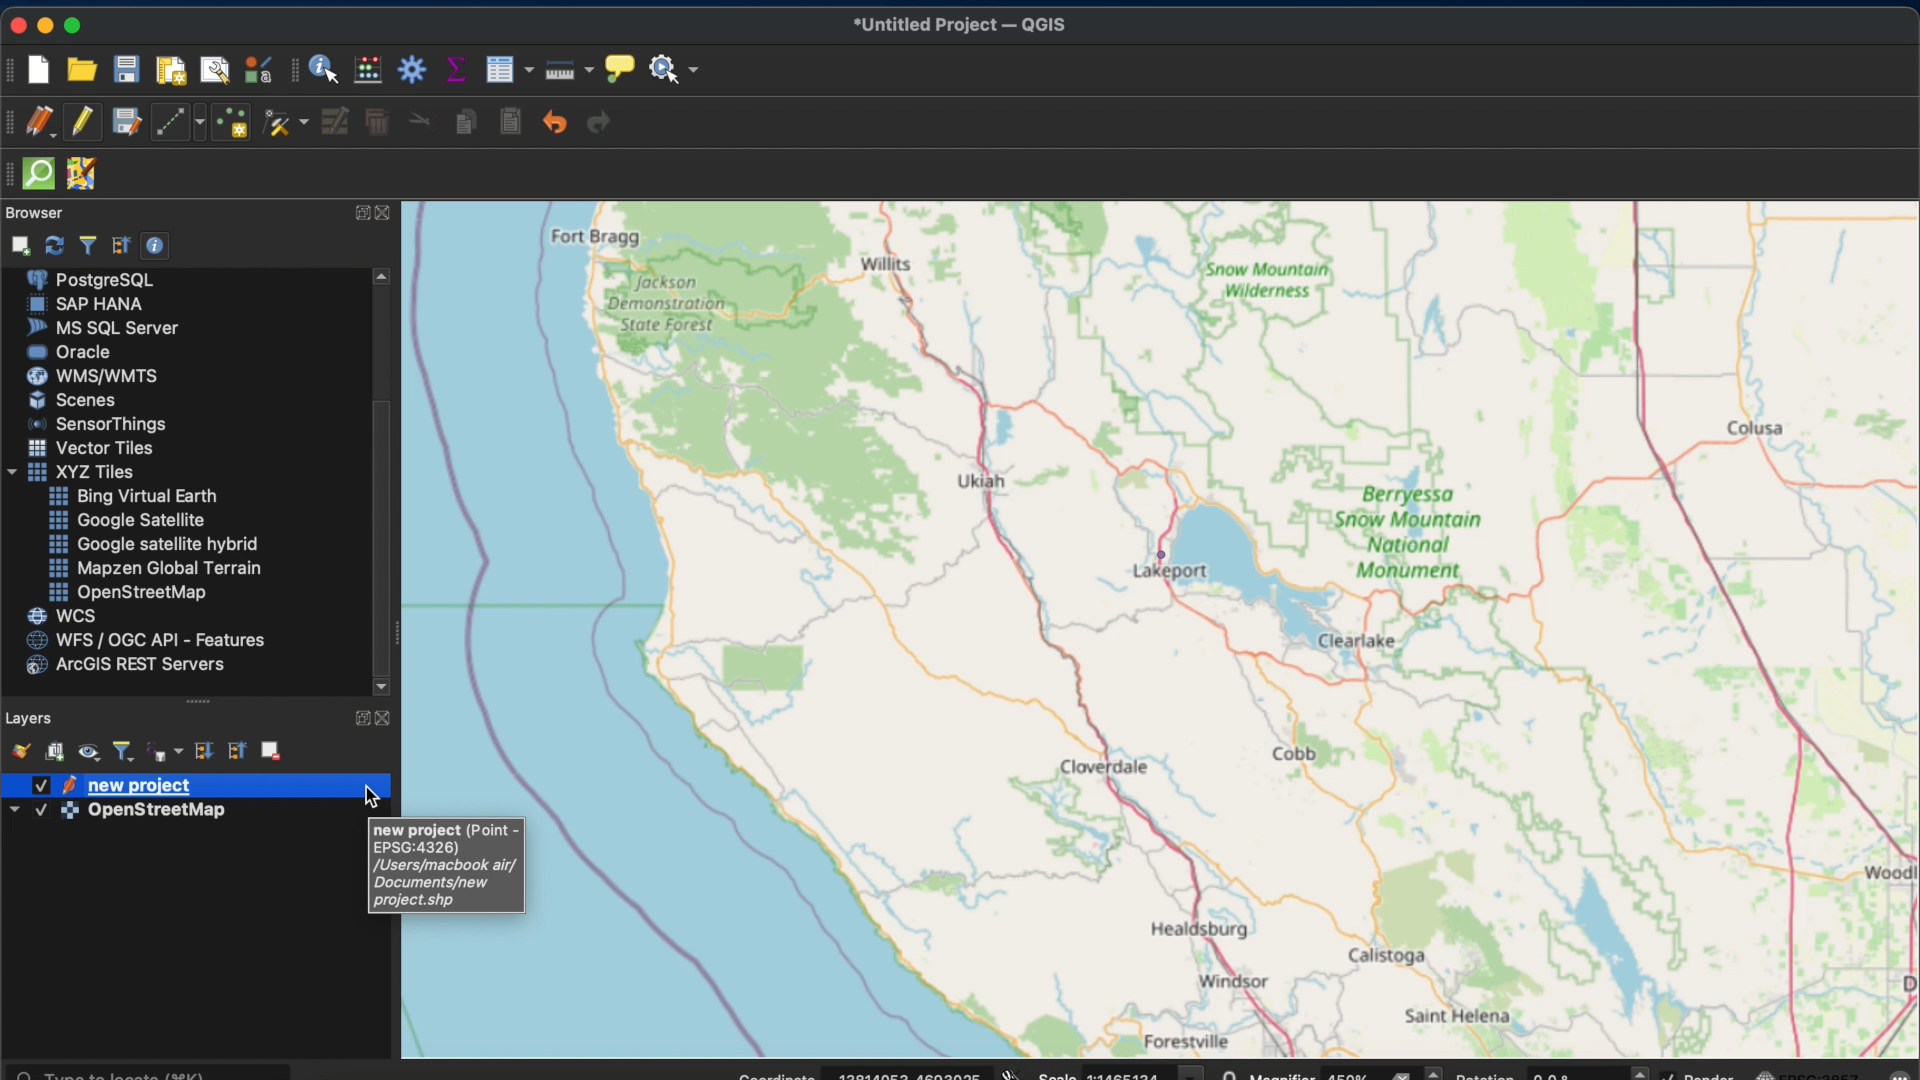 The image size is (1920, 1080). What do you see at coordinates (337, 76) in the screenshot?
I see `cursor` at bounding box center [337, 76].